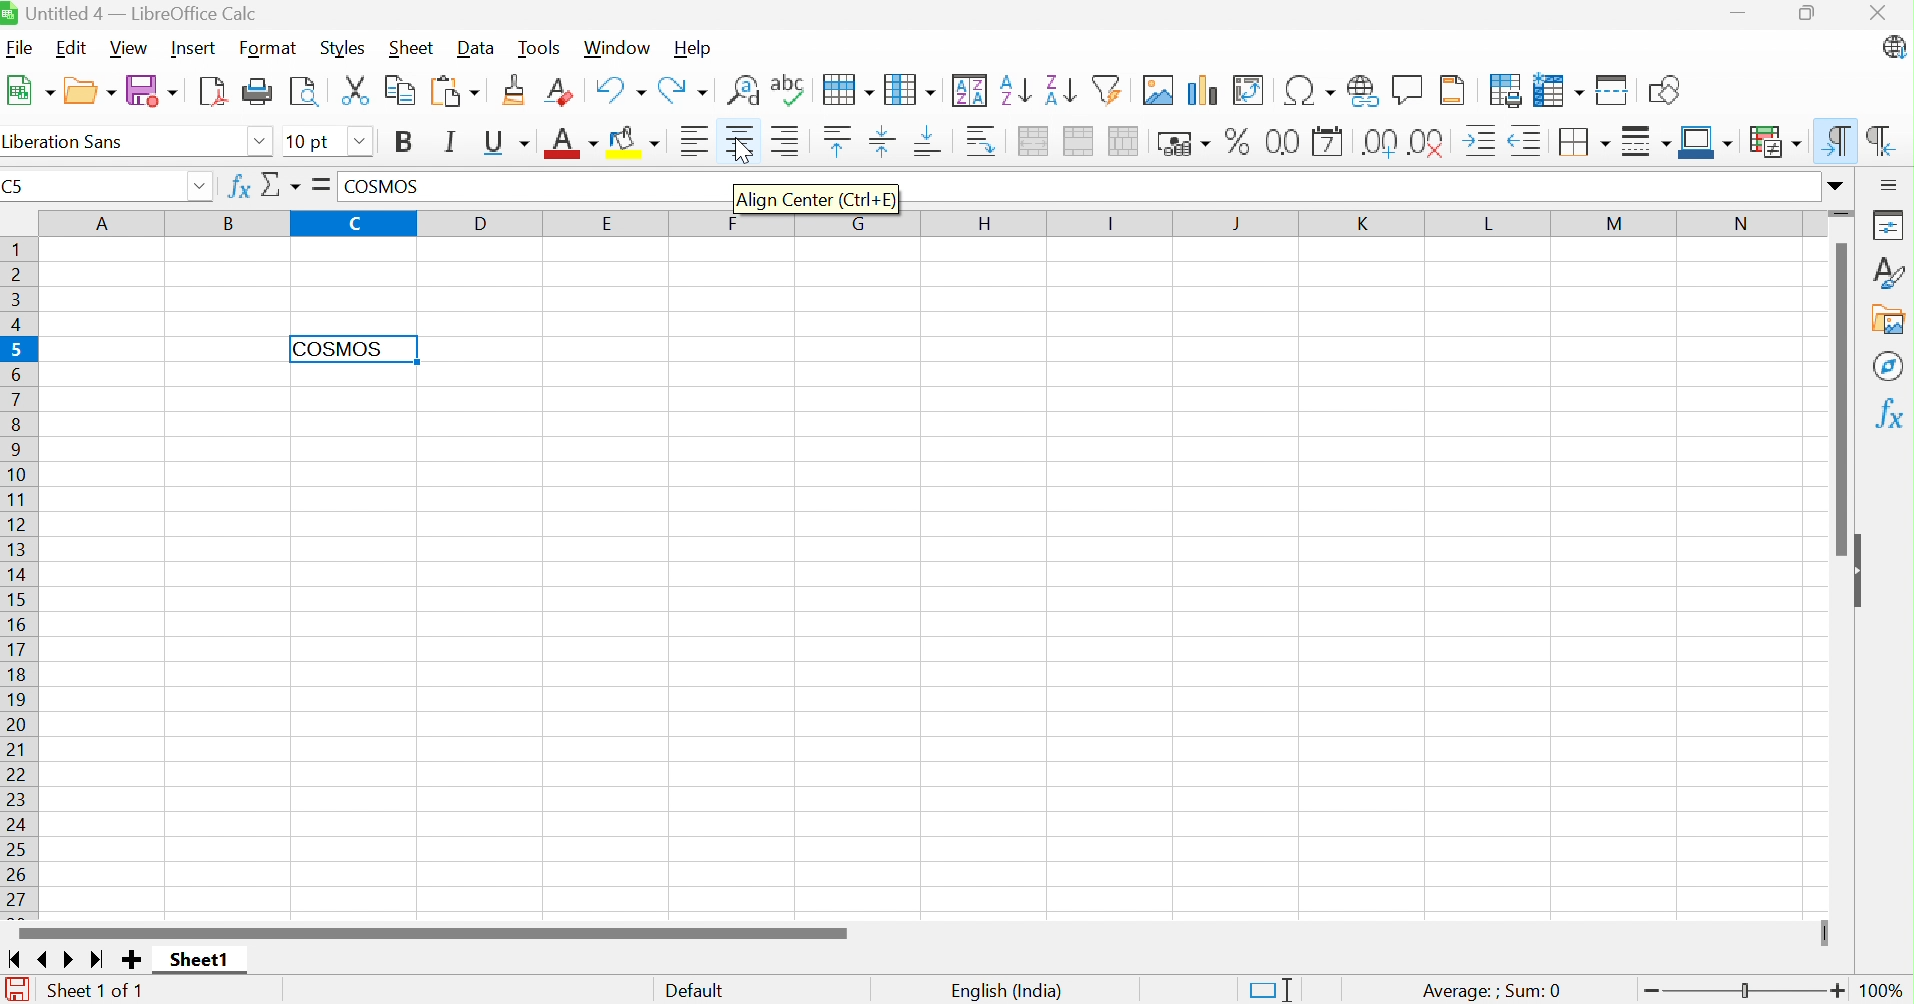  I want to click on Align Center, so click(740, 141).